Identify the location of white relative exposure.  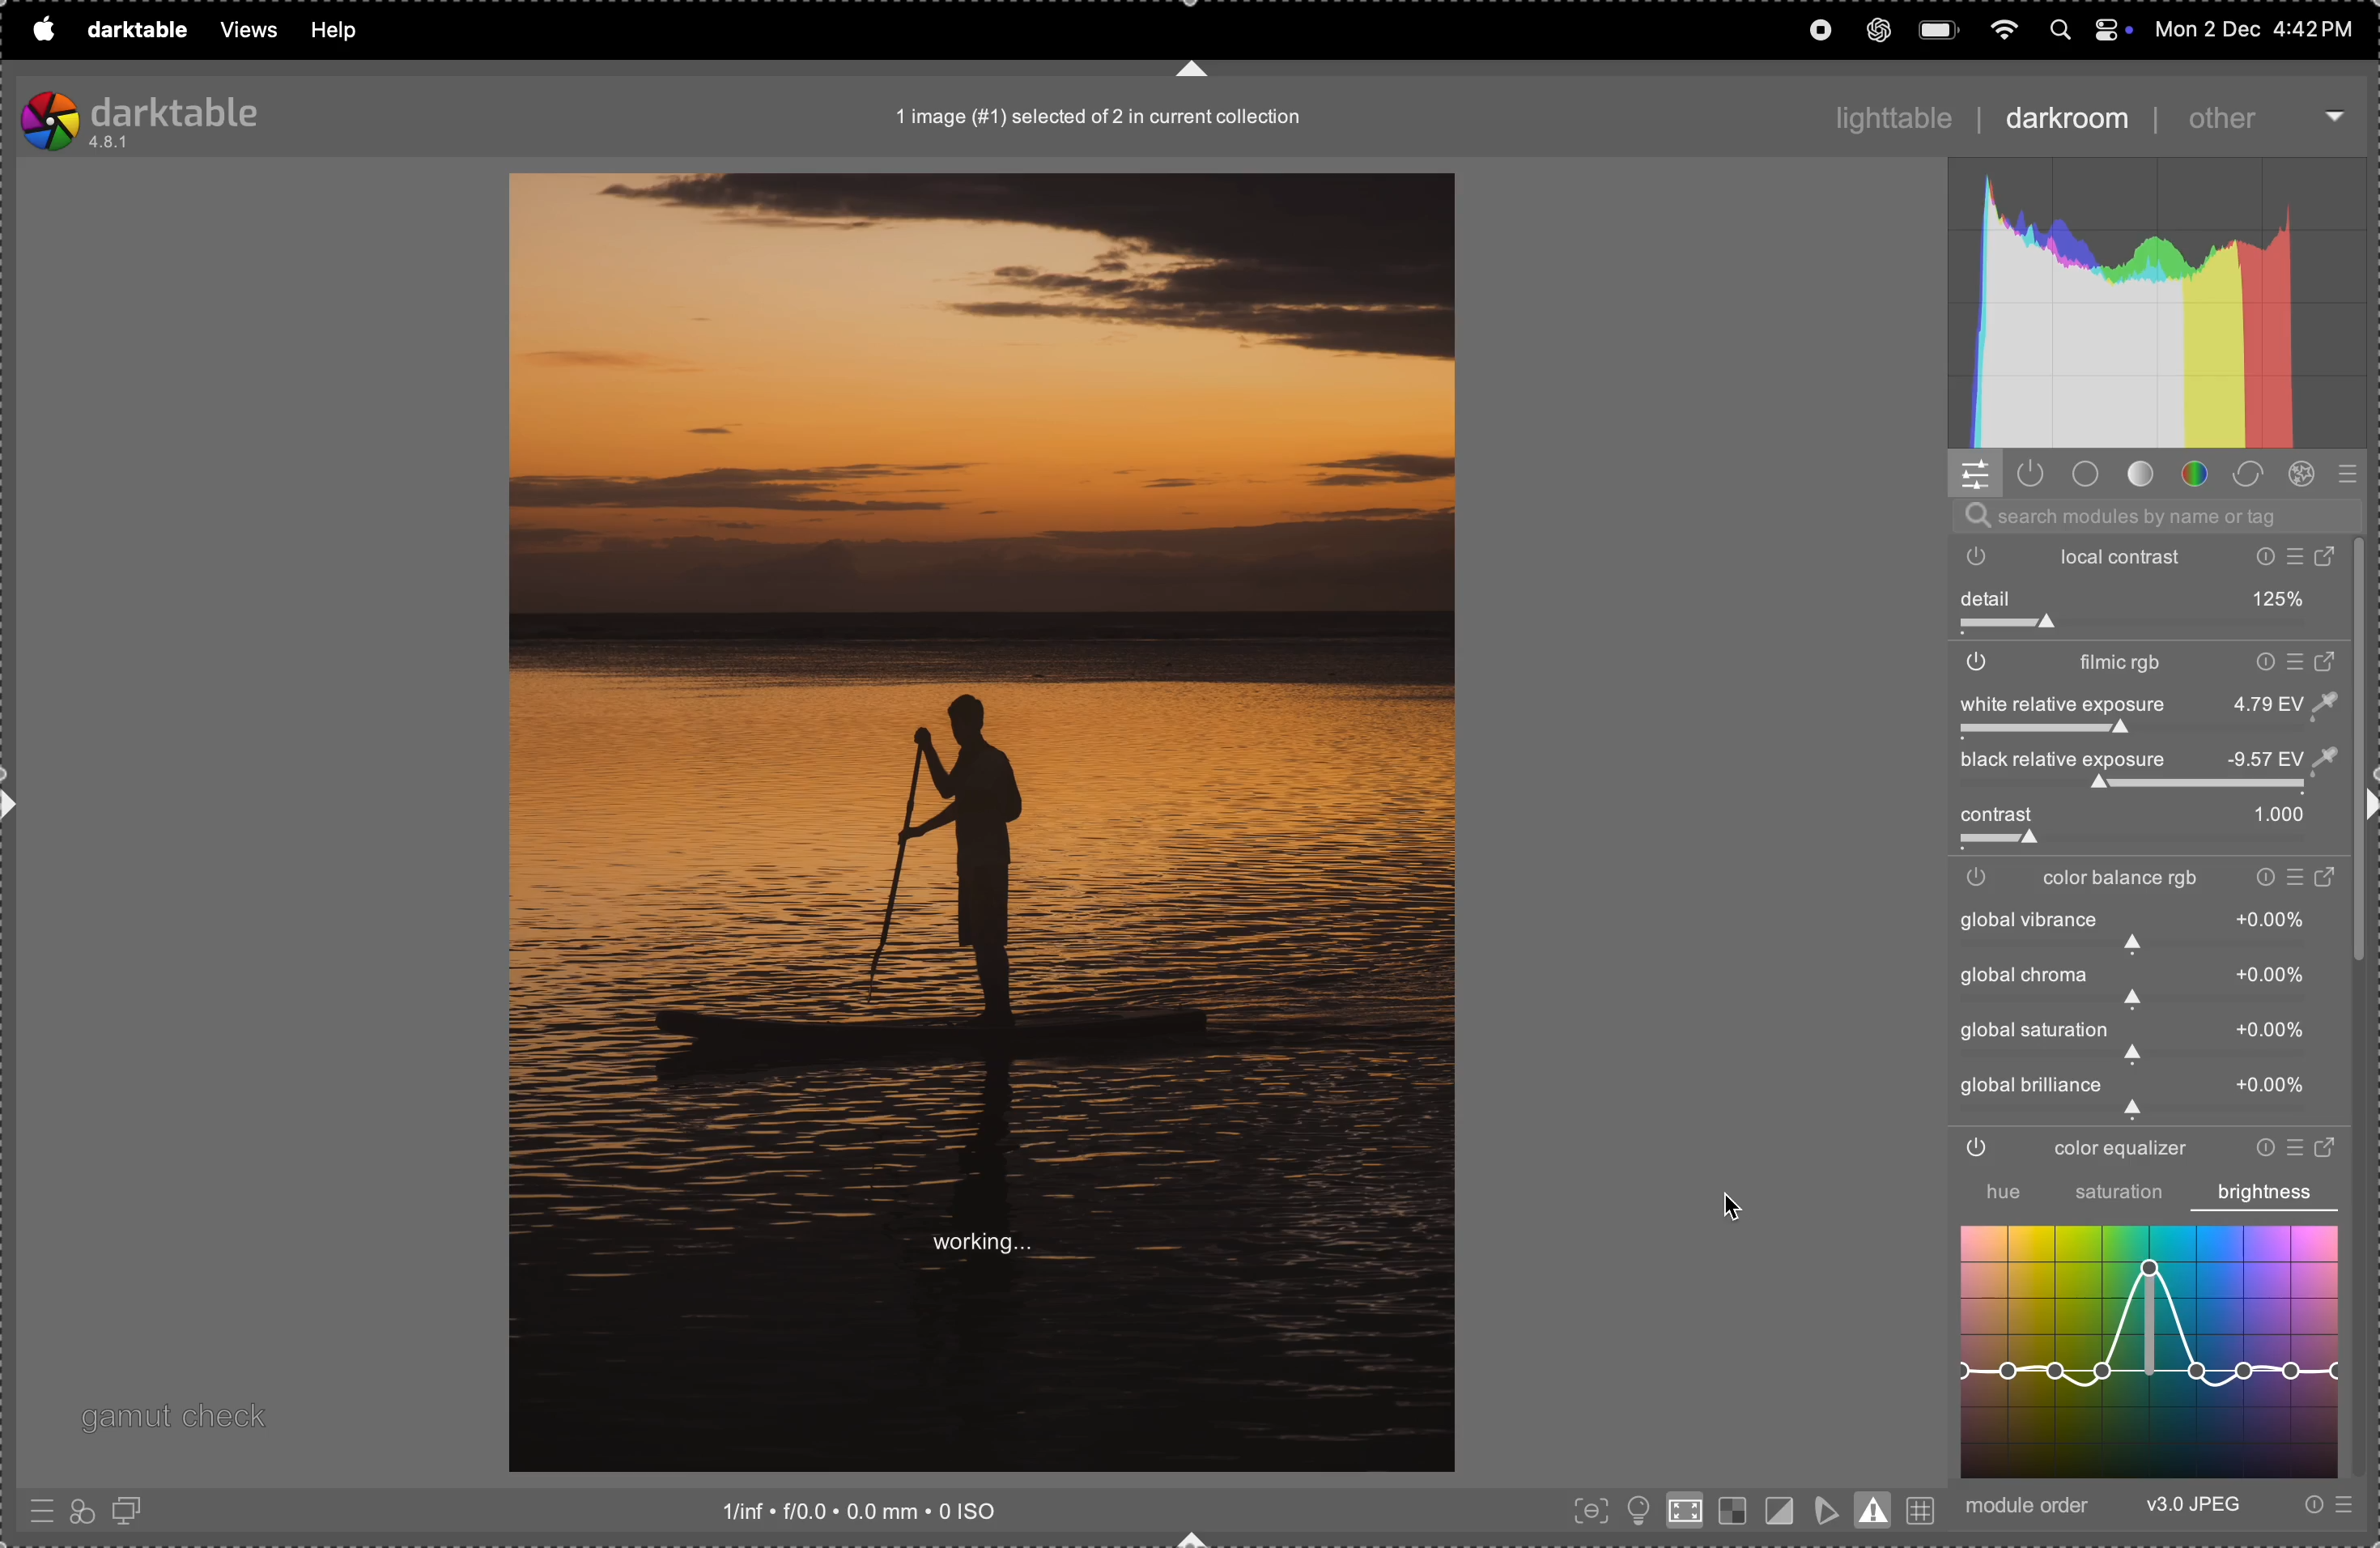
(2145, 703).